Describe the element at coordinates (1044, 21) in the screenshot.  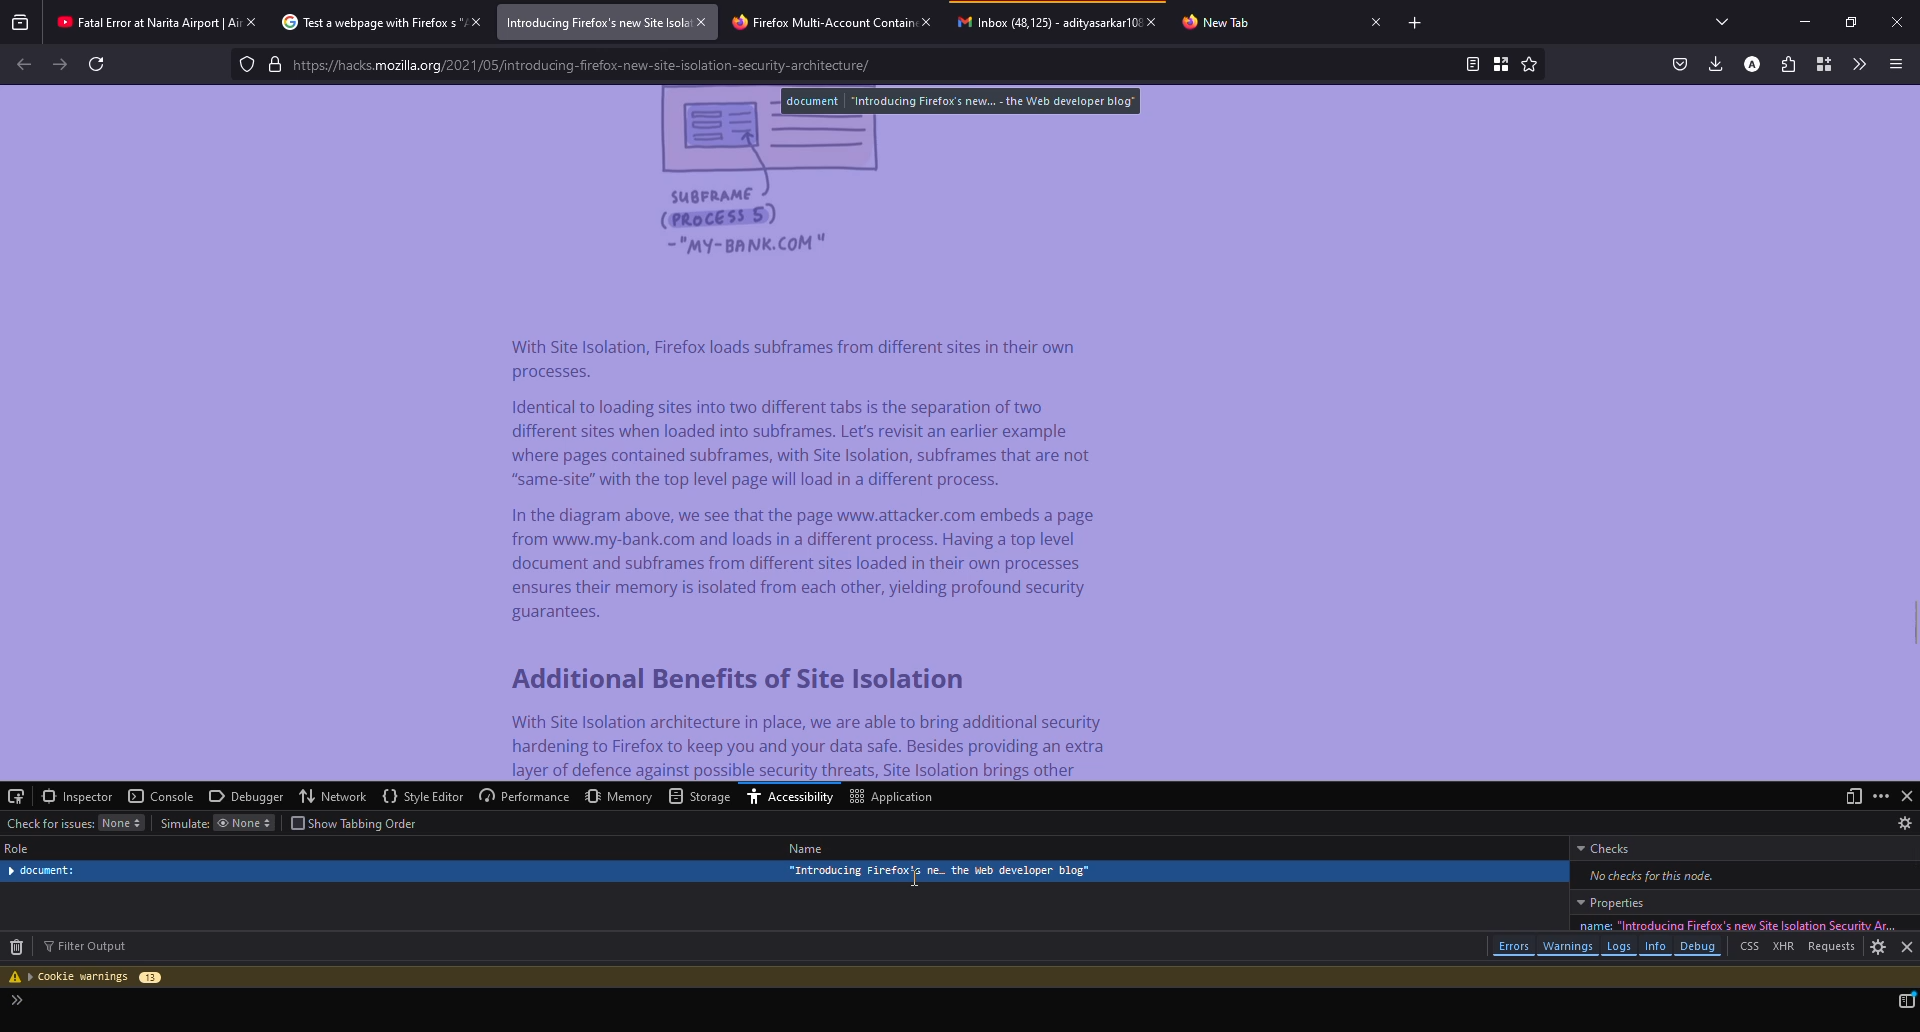
I see `Inbox (48,125) - adityasarkar1` at that location.